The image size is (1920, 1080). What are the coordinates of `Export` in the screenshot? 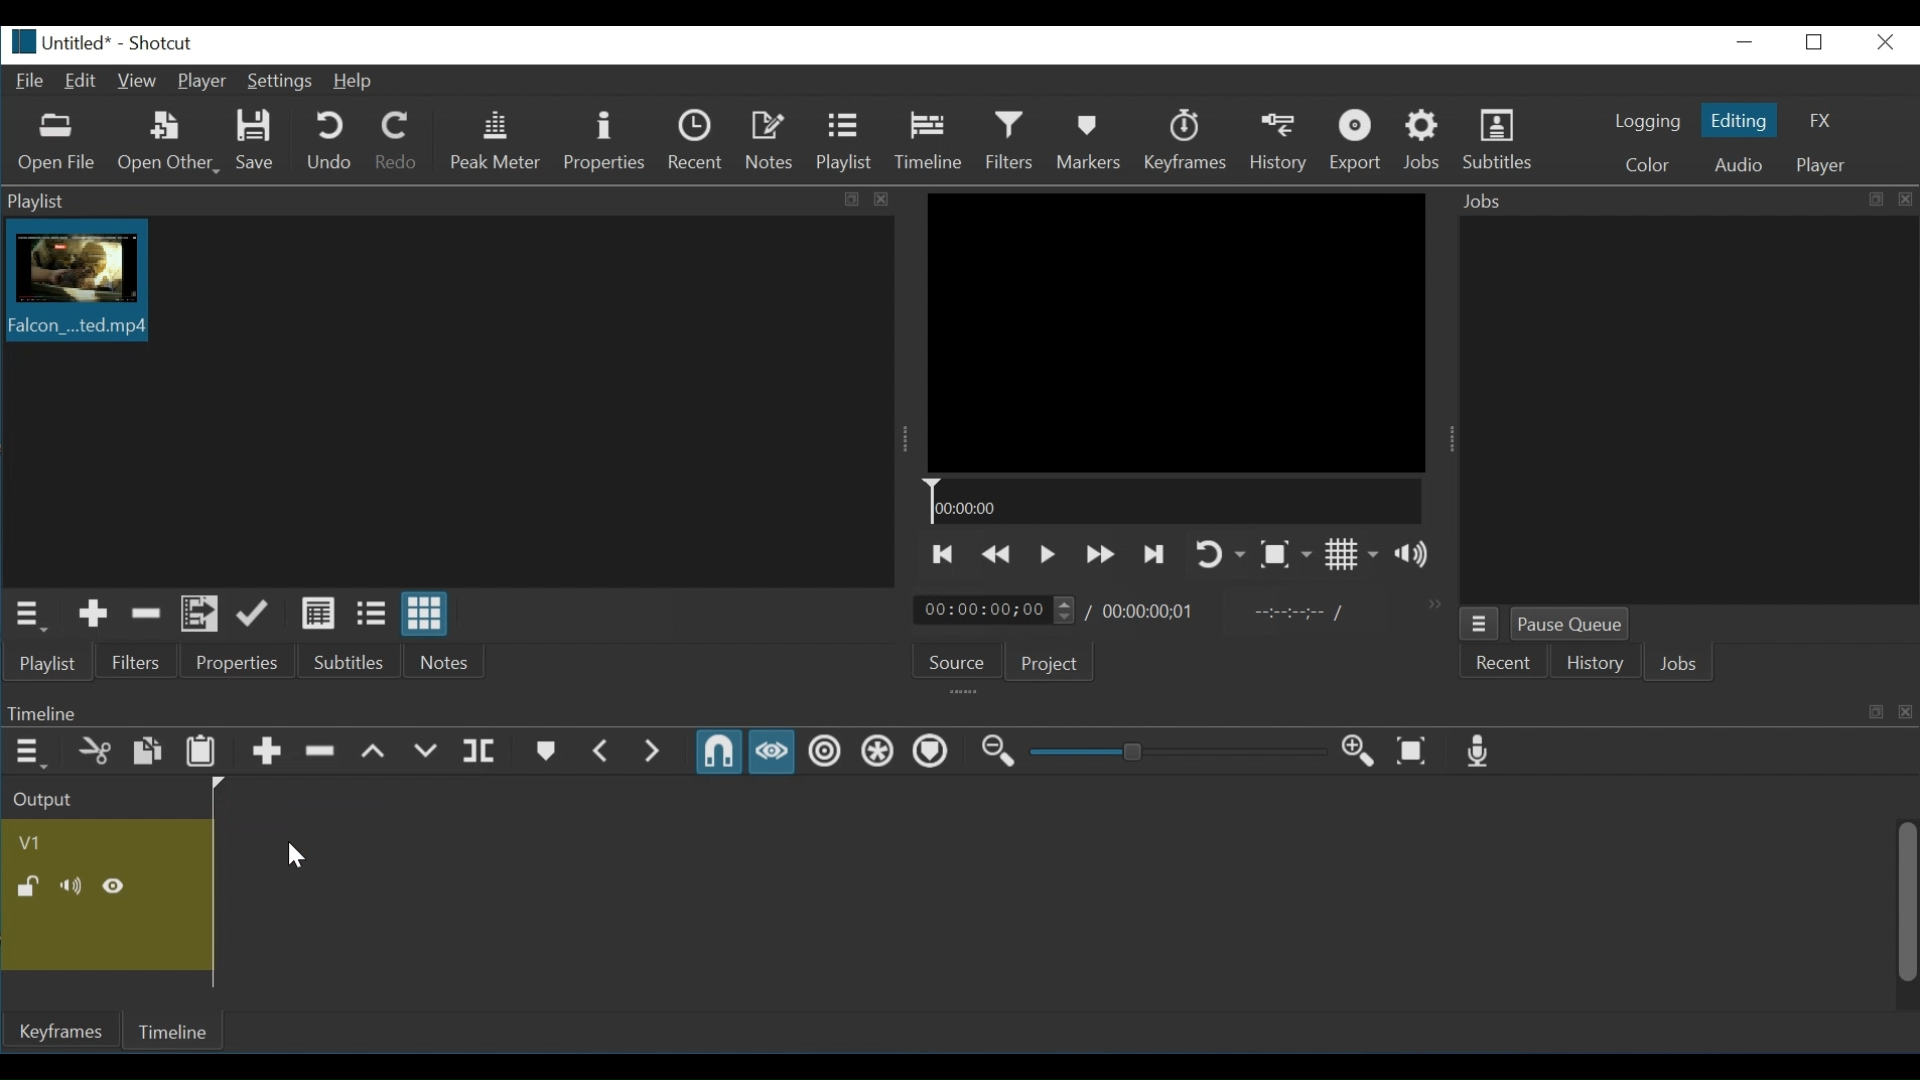 It's located at (1363, 140).